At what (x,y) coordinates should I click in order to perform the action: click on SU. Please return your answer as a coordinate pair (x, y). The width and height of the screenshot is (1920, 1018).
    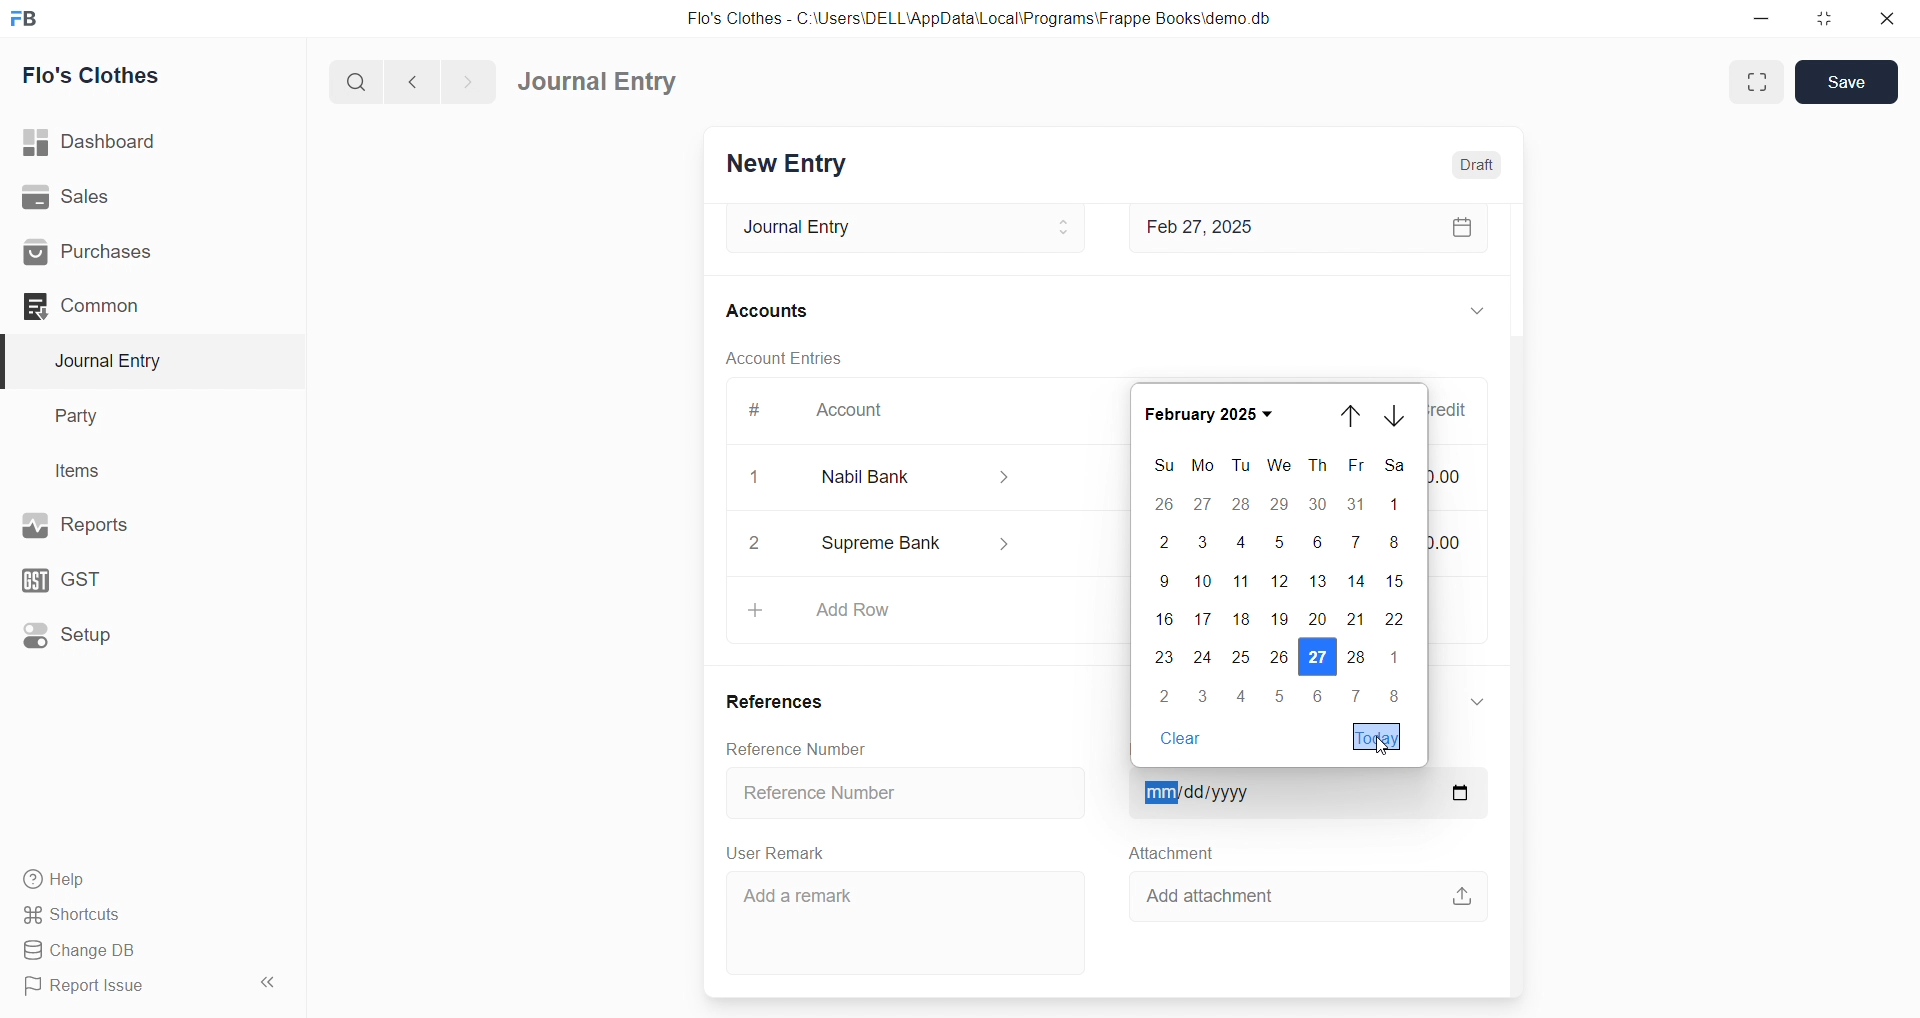
    Looking at the image, I should click on (1160, 466).